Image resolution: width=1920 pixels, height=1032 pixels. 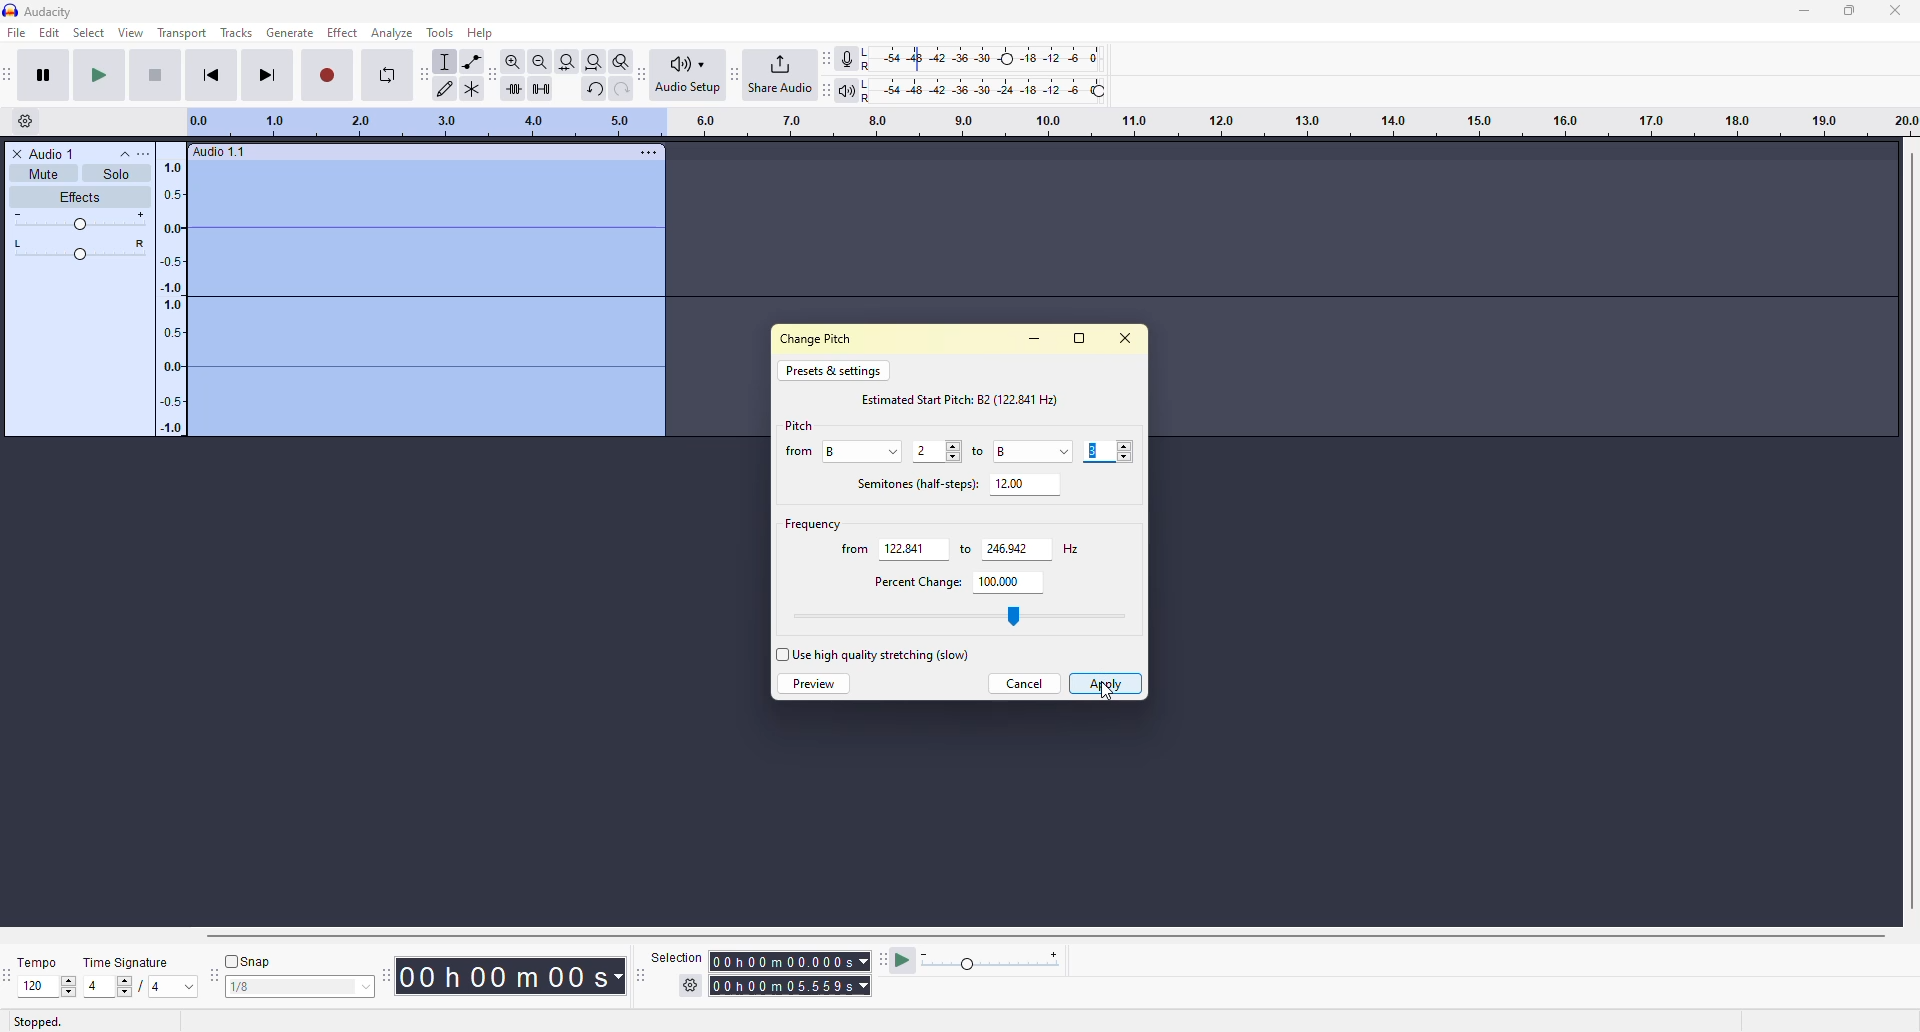 I want to click on use high quality stretching, so click(x=881, y=653).